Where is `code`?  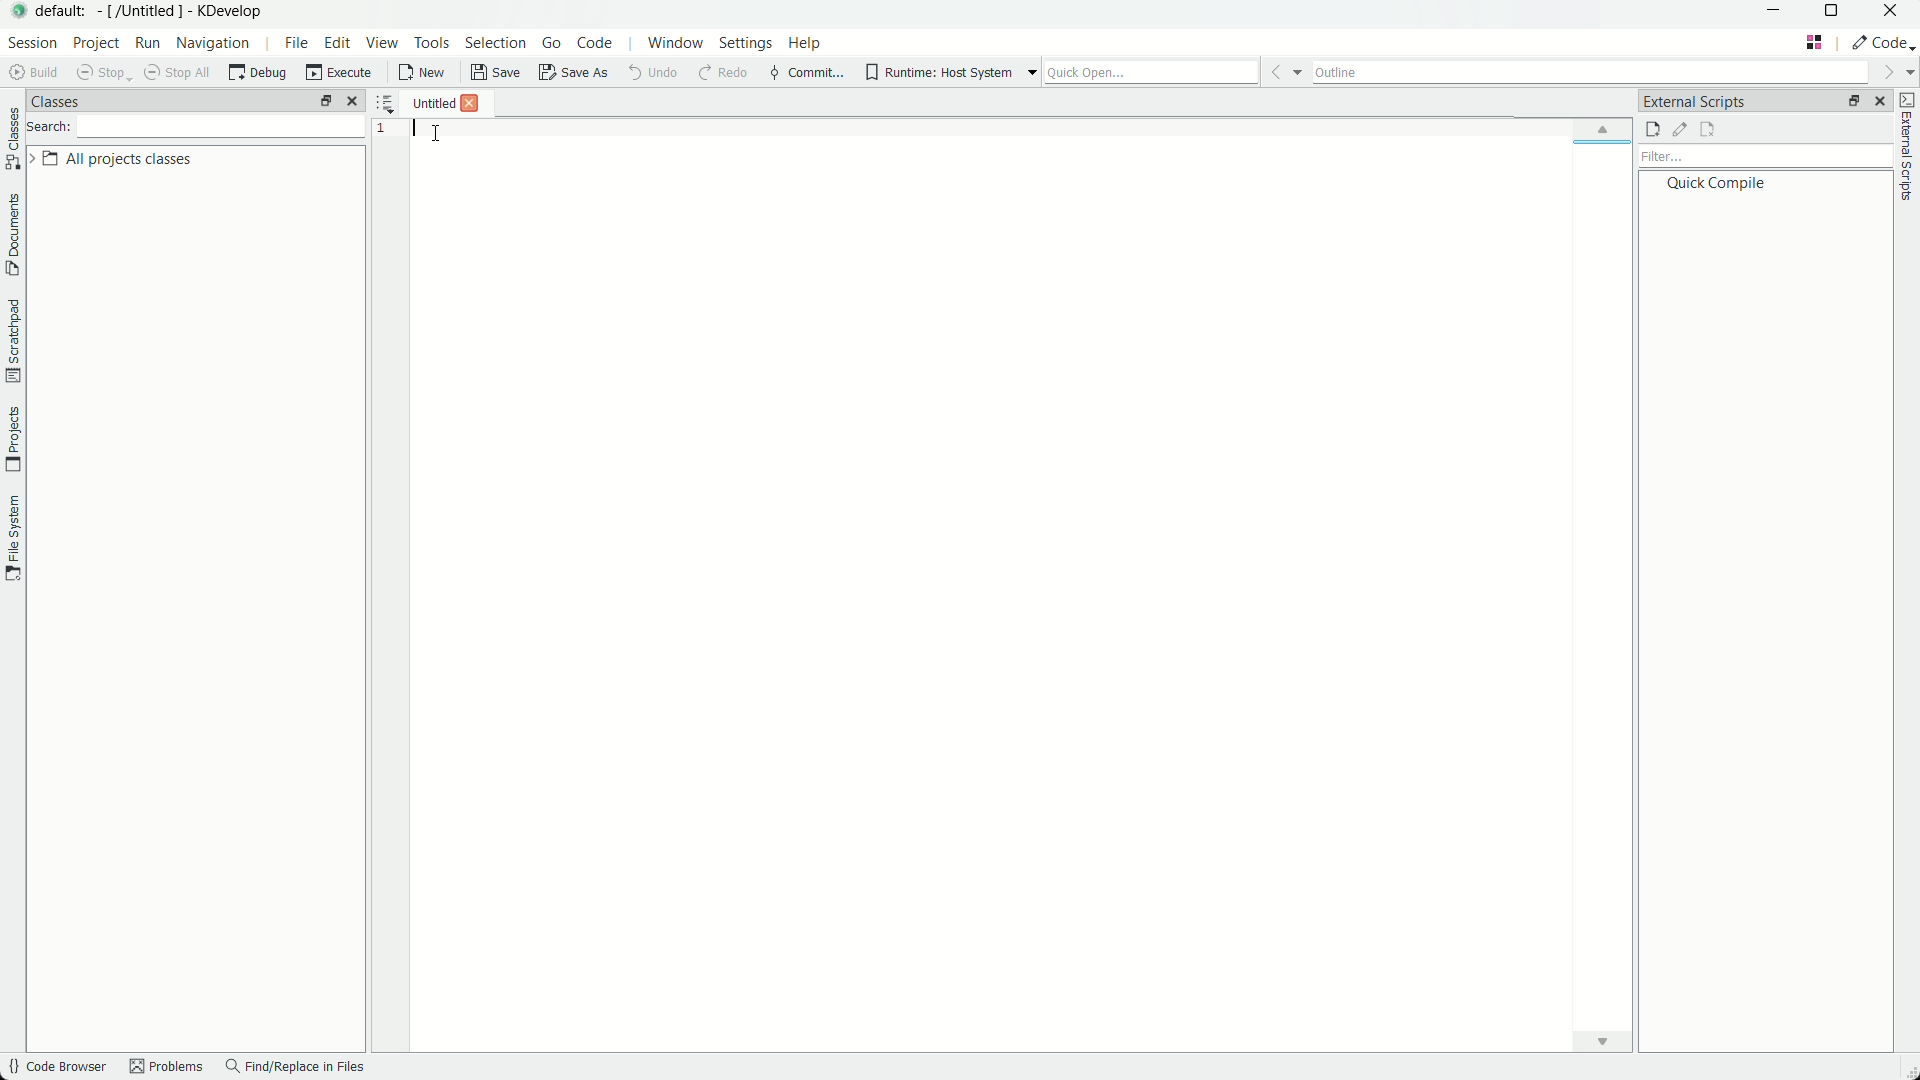
code is located at coordinates (596, 46).